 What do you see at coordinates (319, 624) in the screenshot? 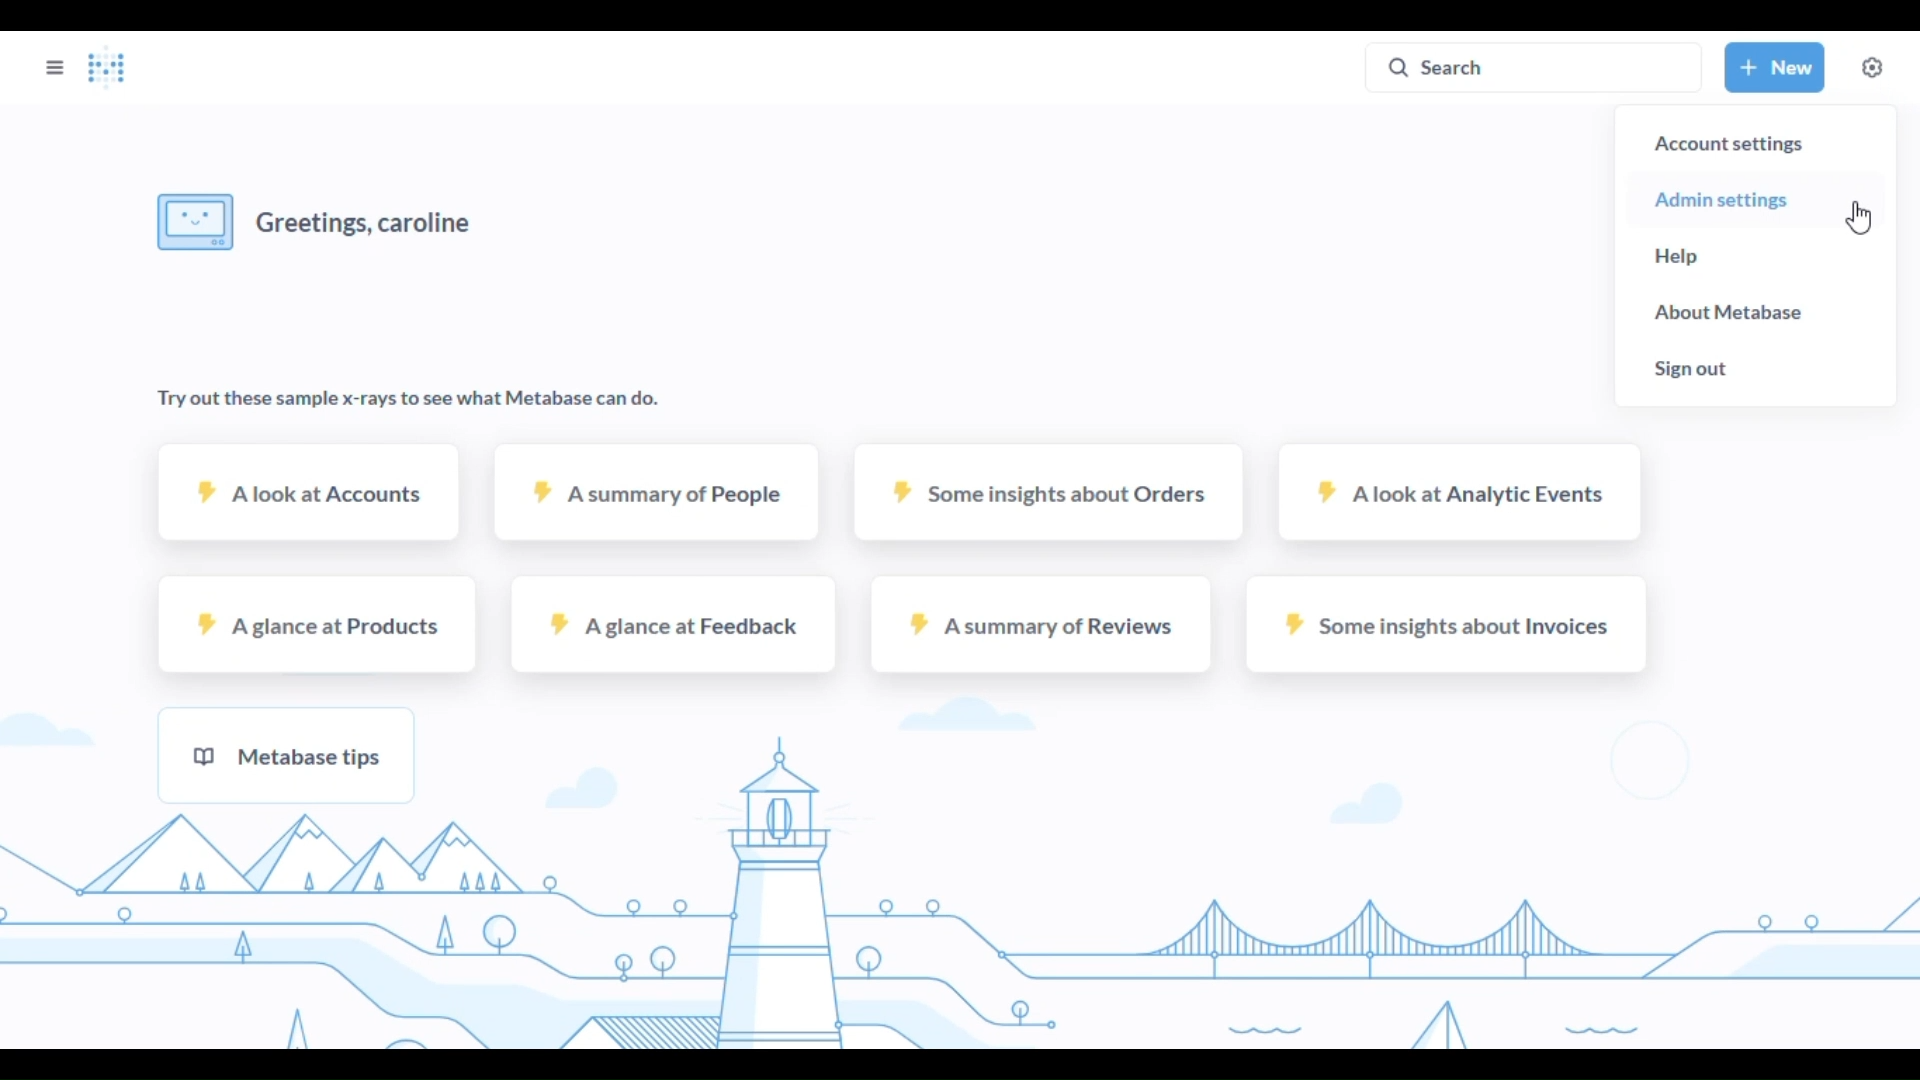
I see `a glance at products` at bounding box center [319, 624].